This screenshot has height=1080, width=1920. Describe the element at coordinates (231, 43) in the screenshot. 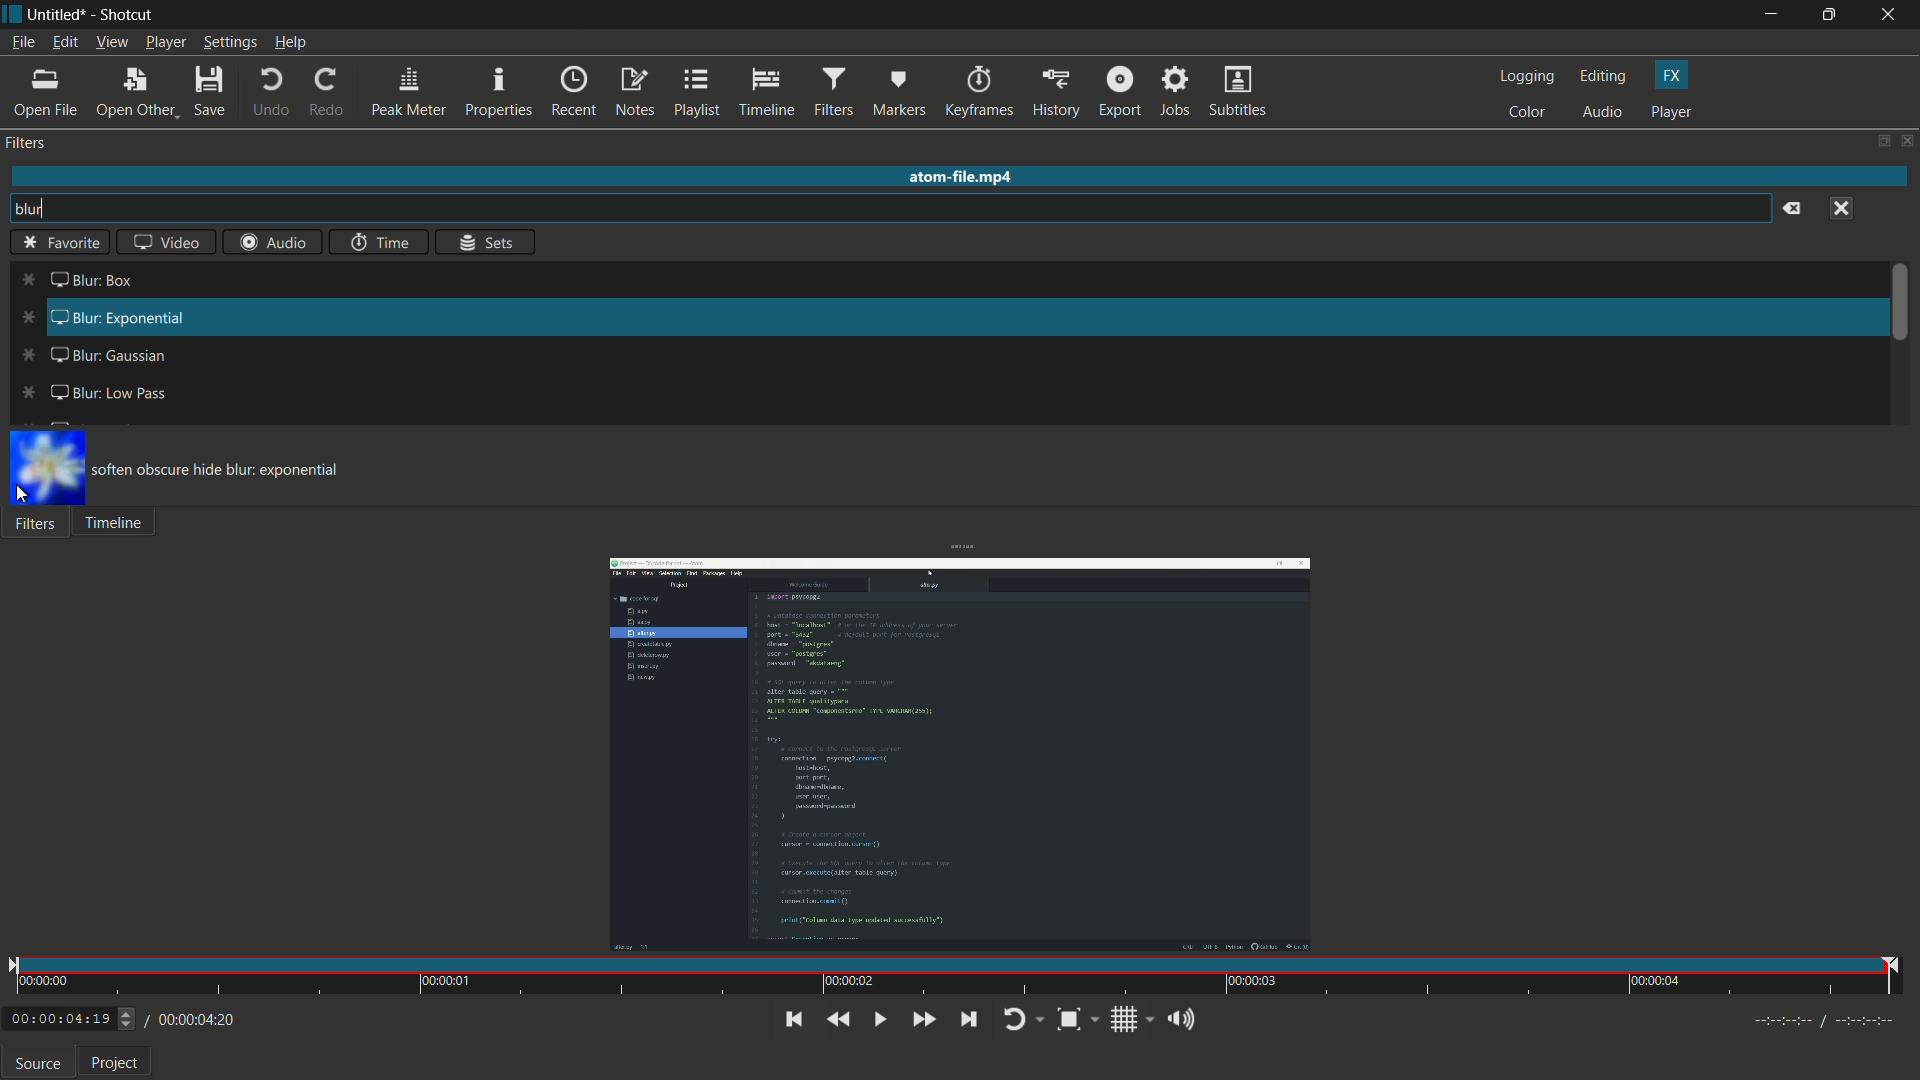

I see `settings menu` at that location.